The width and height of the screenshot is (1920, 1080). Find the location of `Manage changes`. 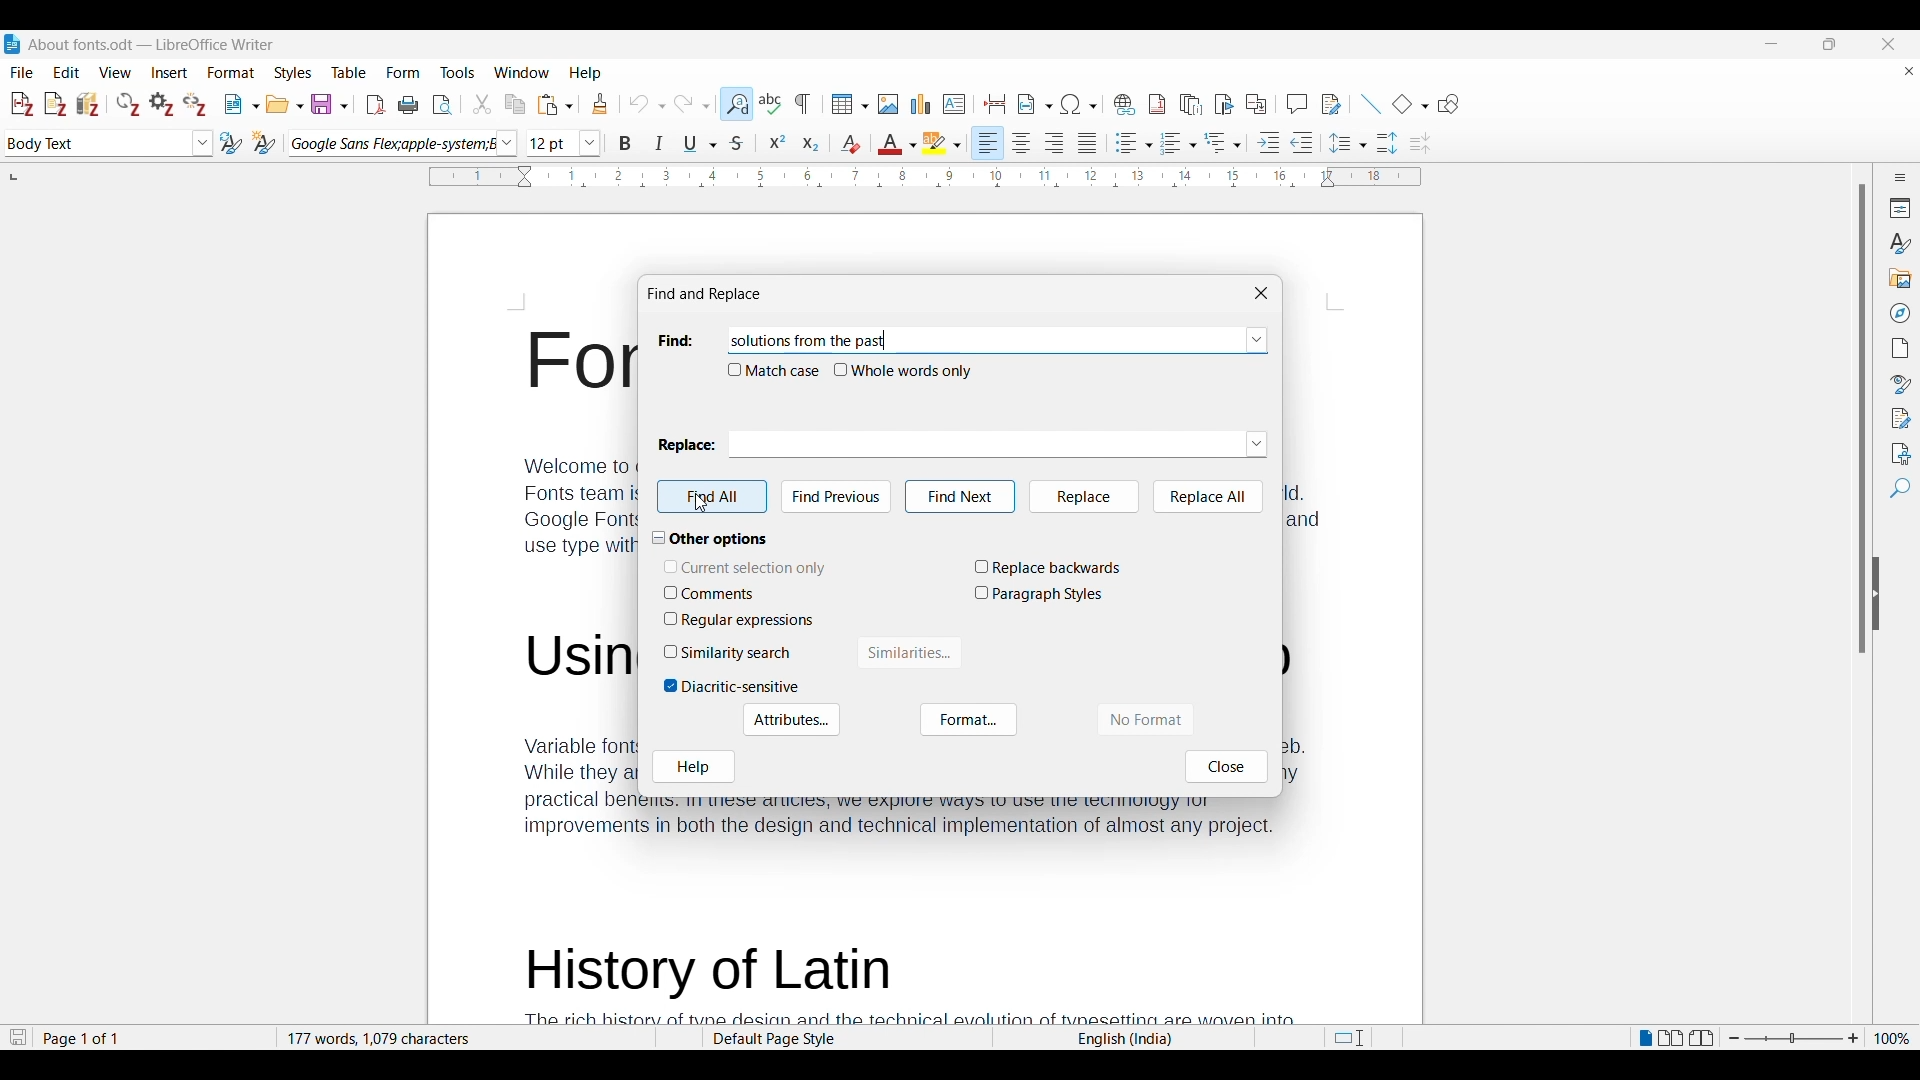

Manage changes is located at coordinates (1898, 419).